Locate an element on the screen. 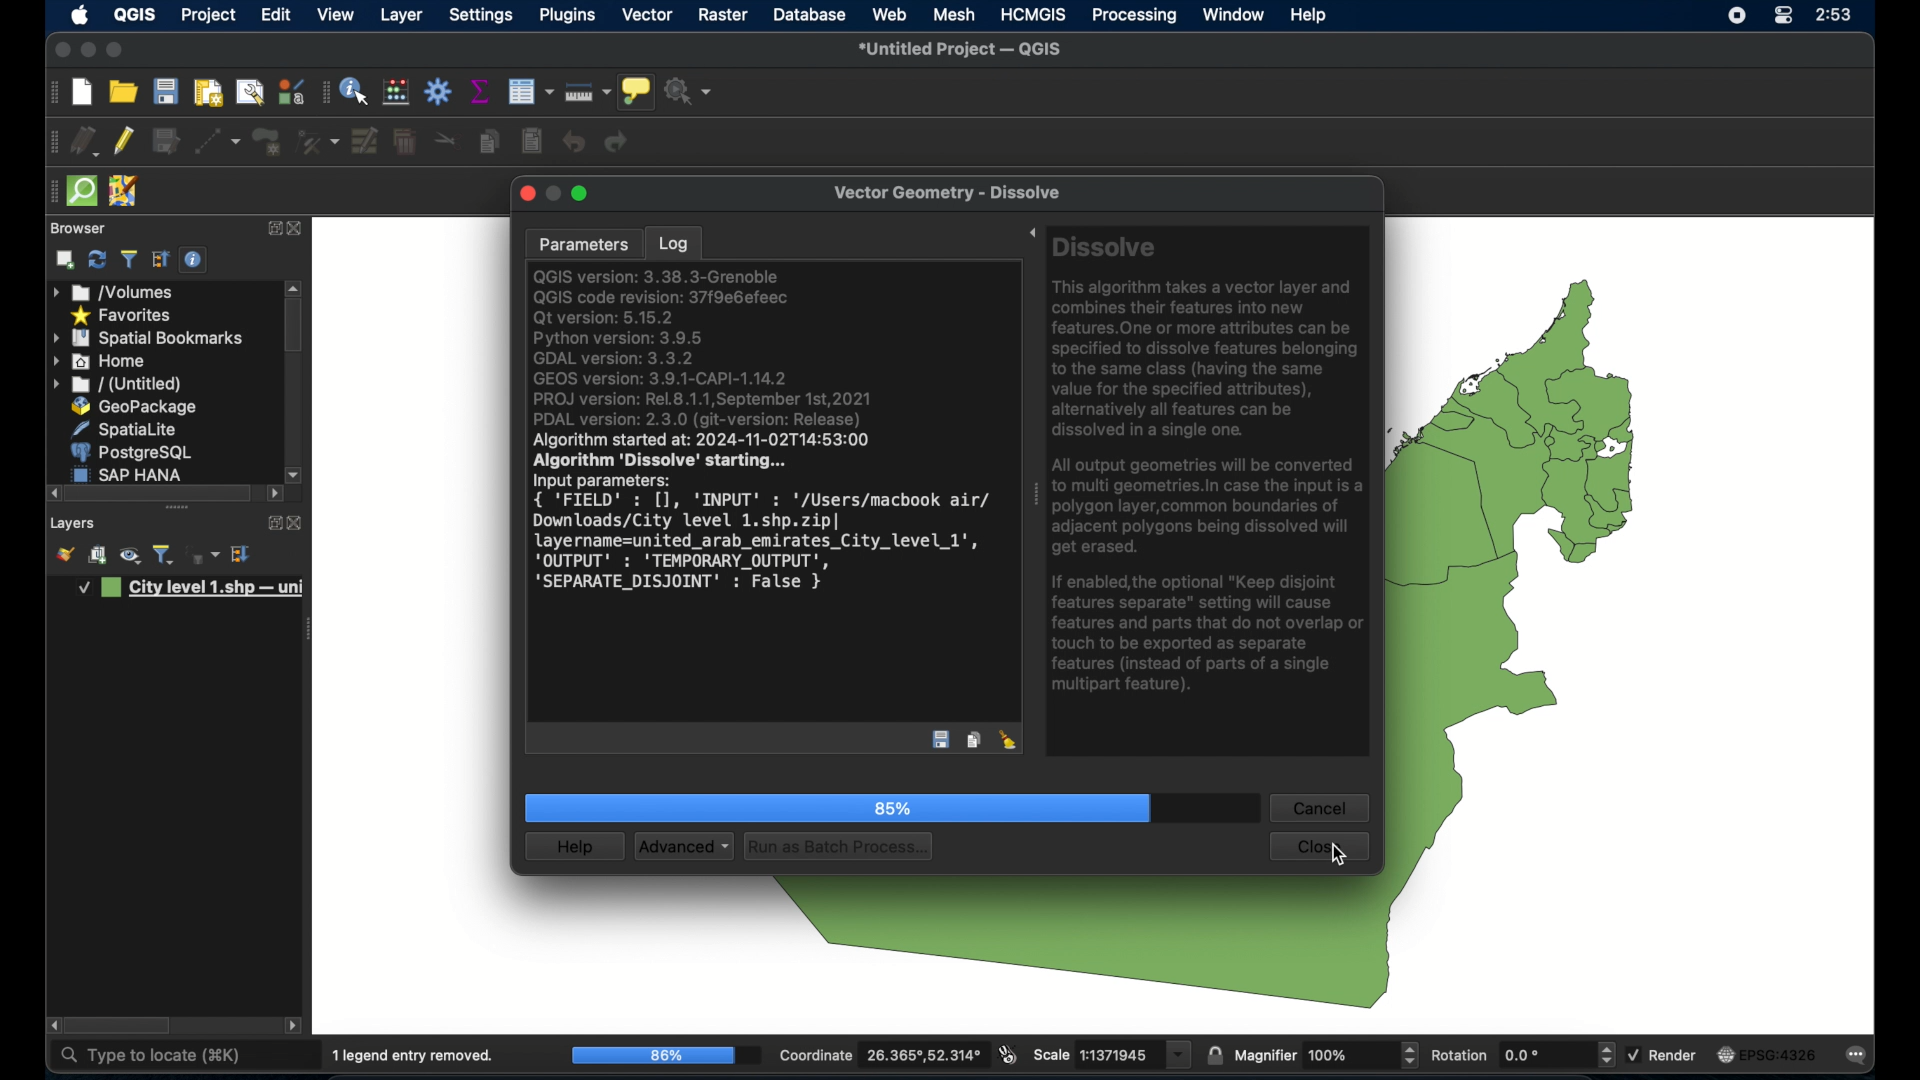 This screenshot has height=1080, width=1920. identify feature is located at coordinates (356, 92).